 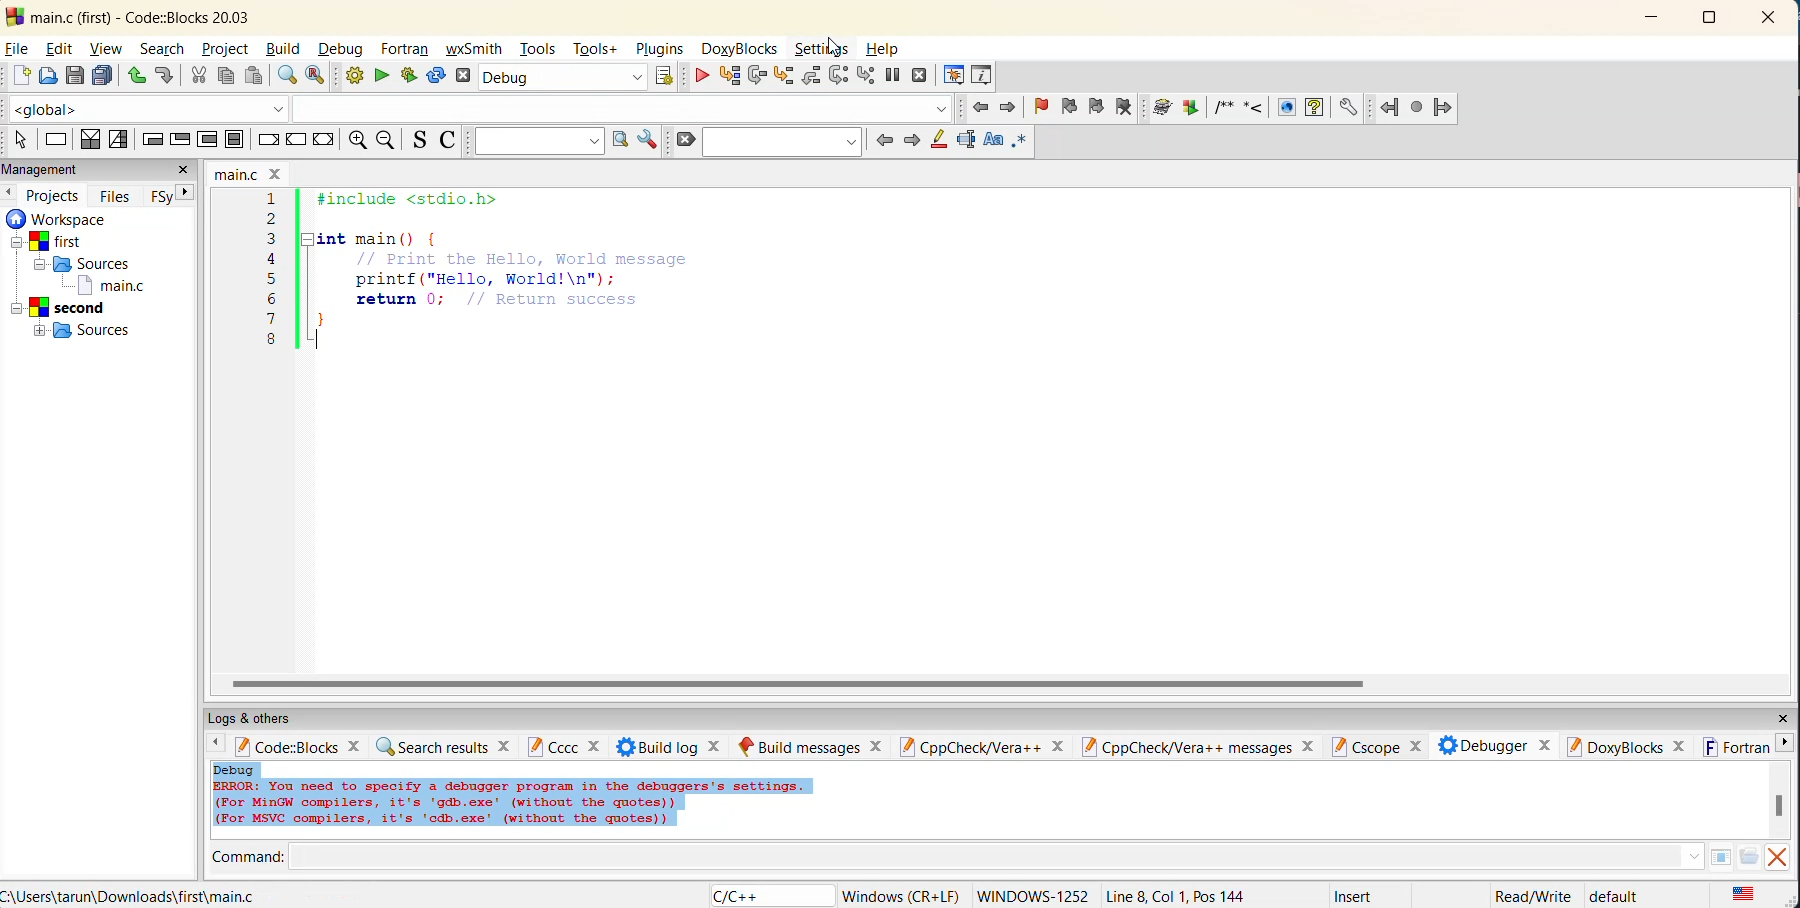 What do you see at coordinates (57, 142) in the screenshot?
I see `instruction` at bounding box center [57, 142].